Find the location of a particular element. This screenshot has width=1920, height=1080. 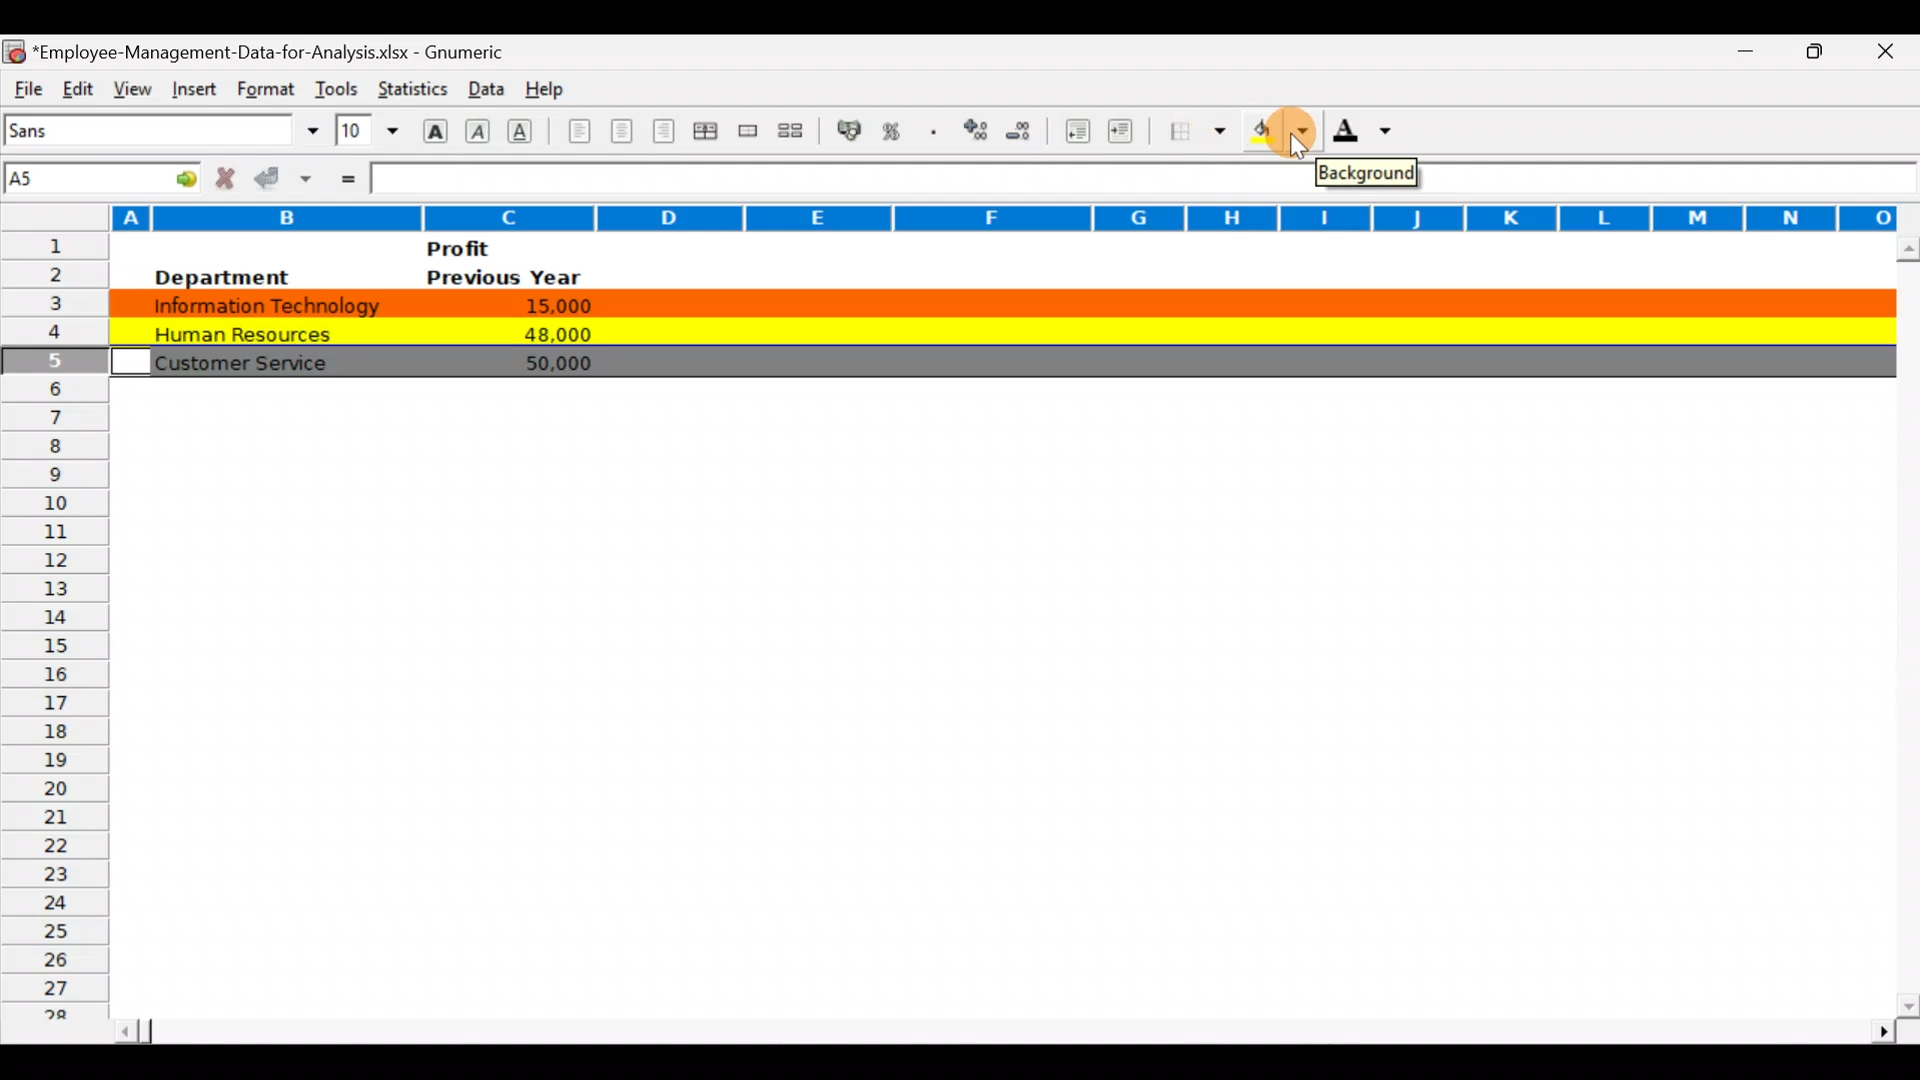

Selected row 4 of data highlighted with color is located at coordinates (996, 329).